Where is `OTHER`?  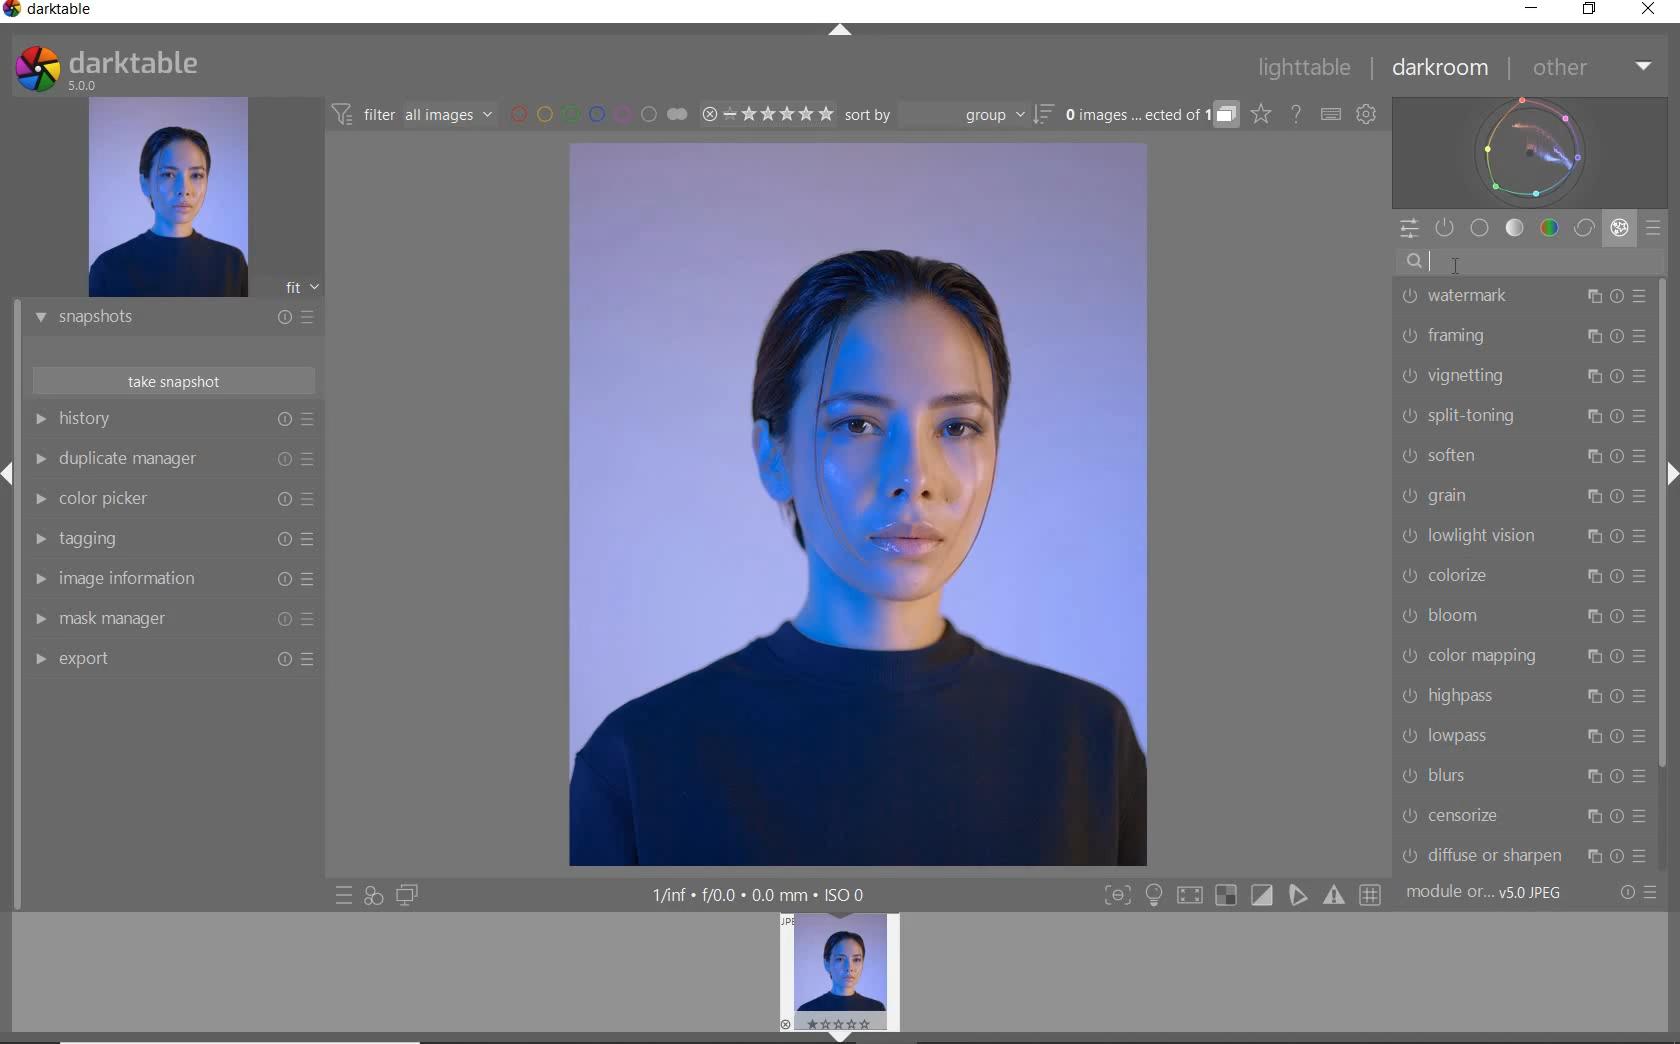 OTHER is located at coordinates (1590, 69).